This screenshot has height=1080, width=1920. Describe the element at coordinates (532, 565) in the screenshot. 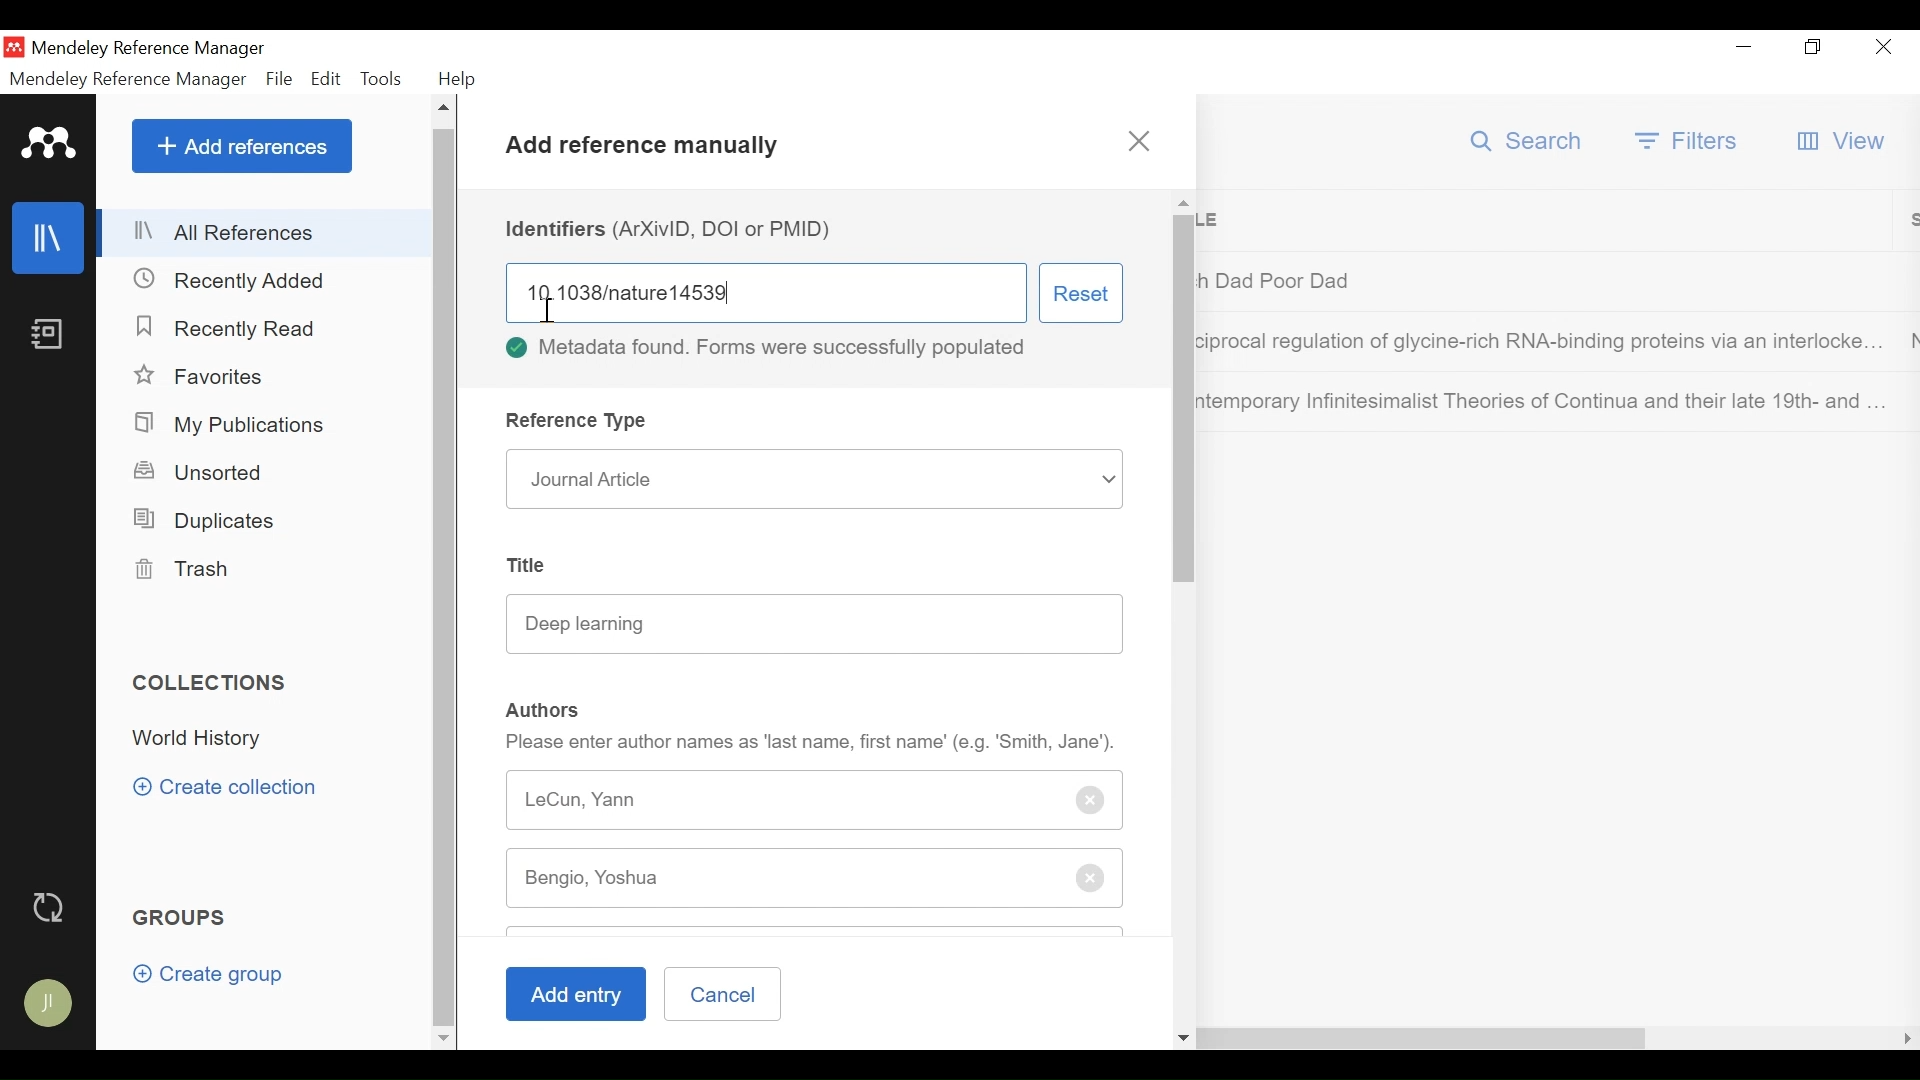

I see `Title` at that location.